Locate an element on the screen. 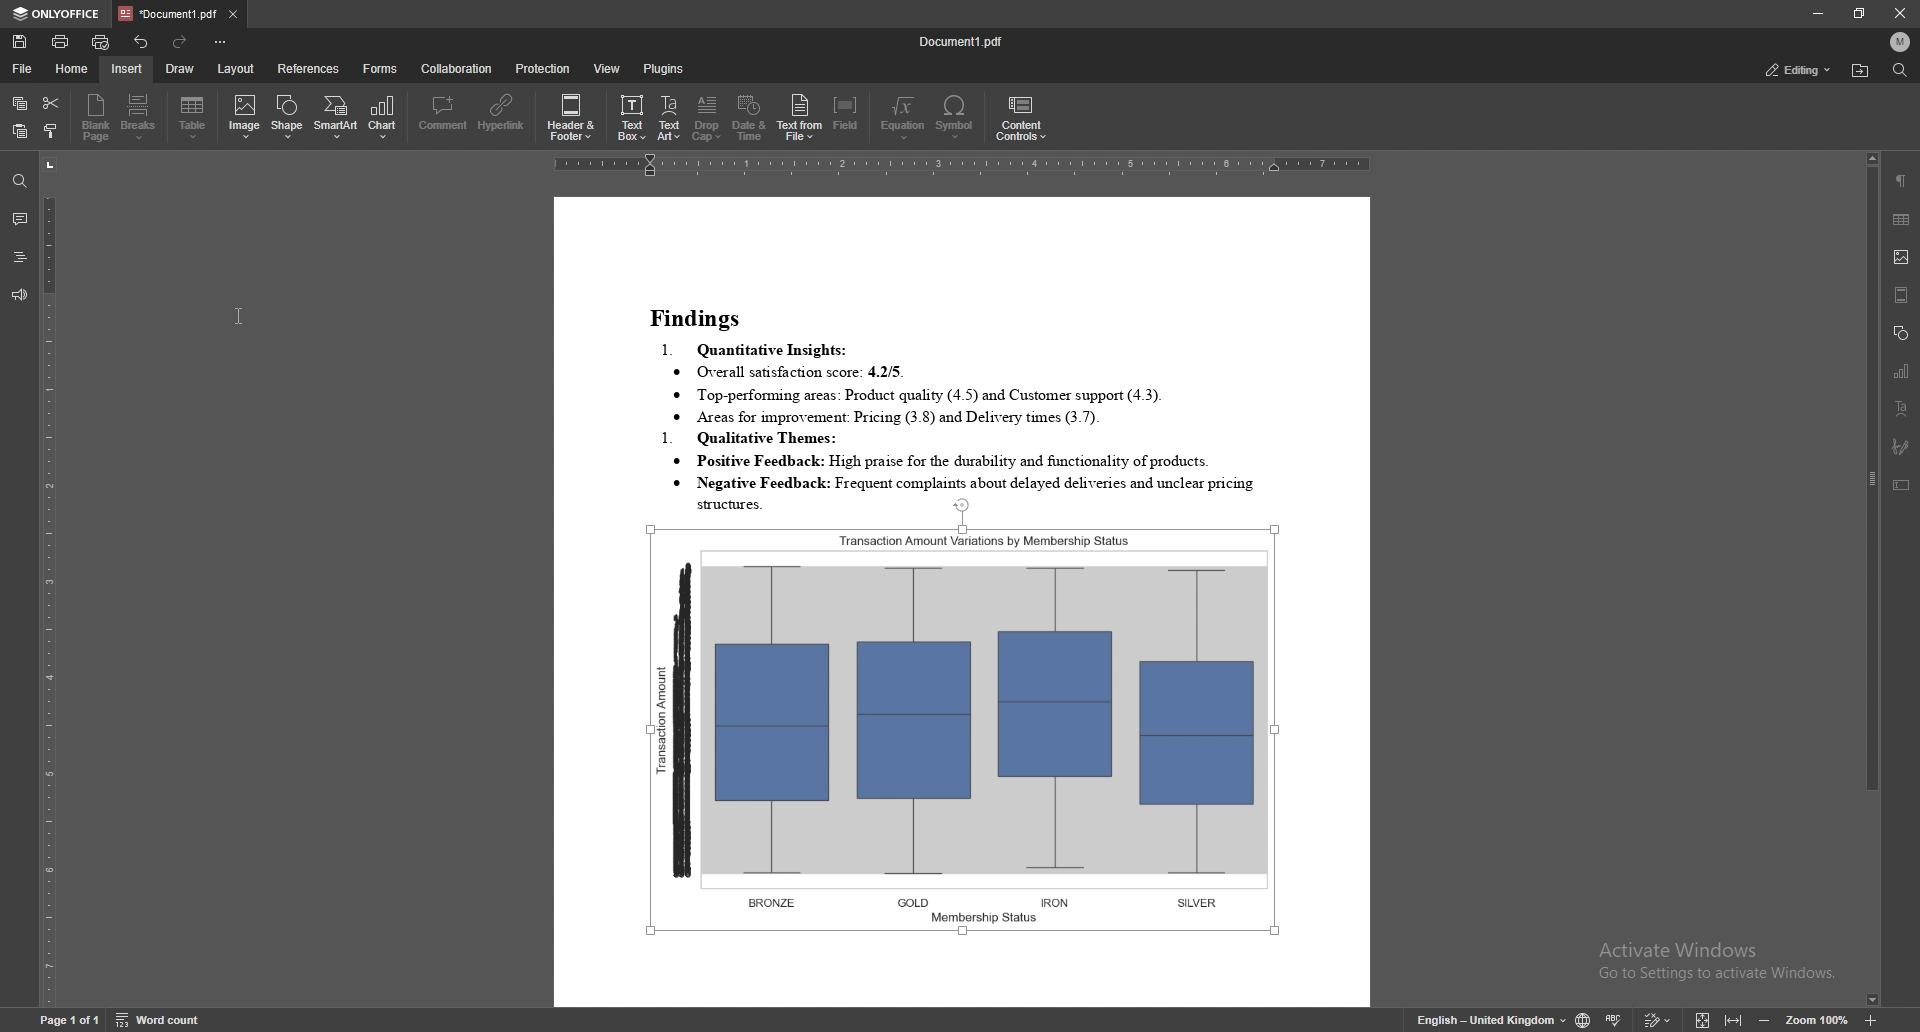 This screenshot has height=1032, width=1920. forms is located at coordinates (382, 69).